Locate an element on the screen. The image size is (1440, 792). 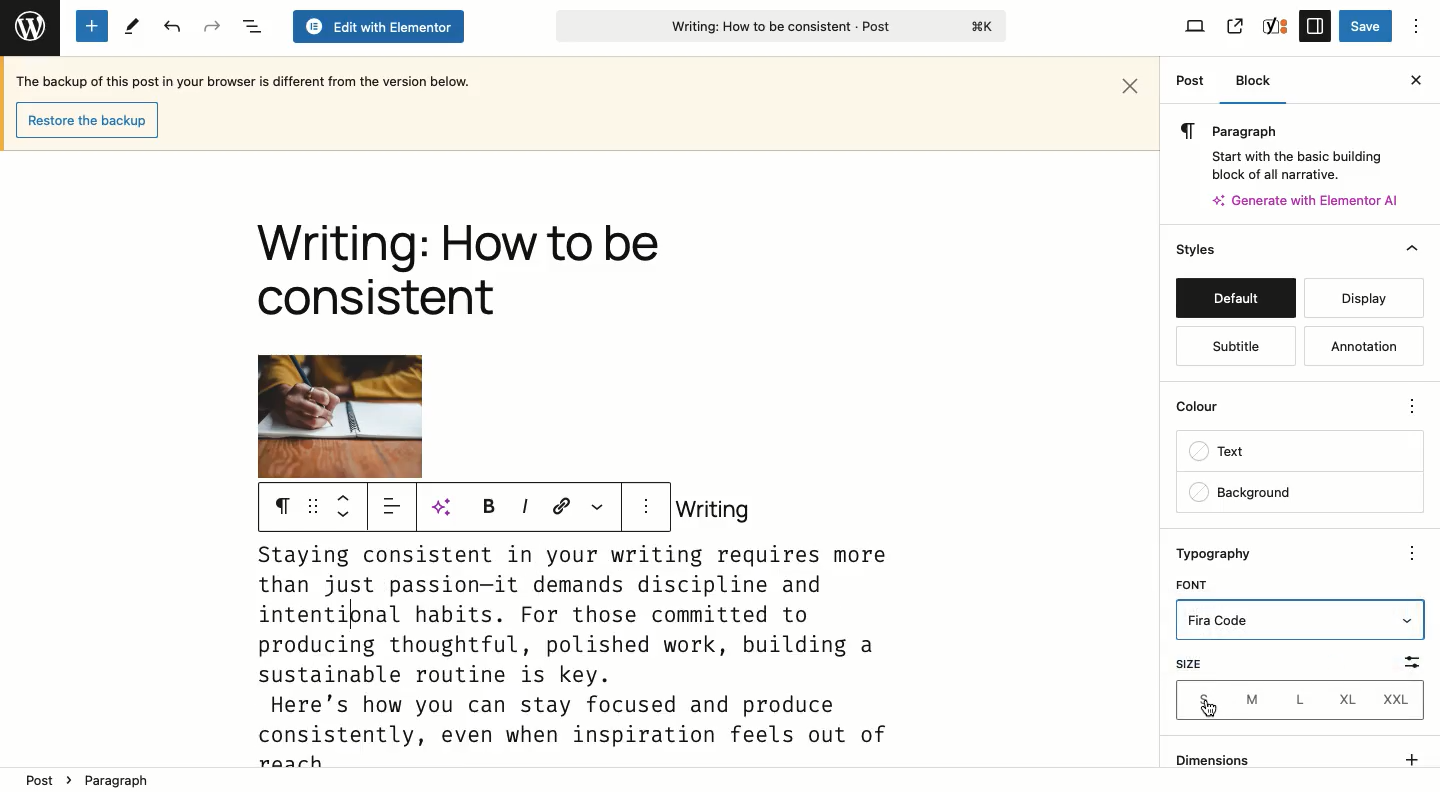
S M L XL XXL is located at coordinates (1303, 702).